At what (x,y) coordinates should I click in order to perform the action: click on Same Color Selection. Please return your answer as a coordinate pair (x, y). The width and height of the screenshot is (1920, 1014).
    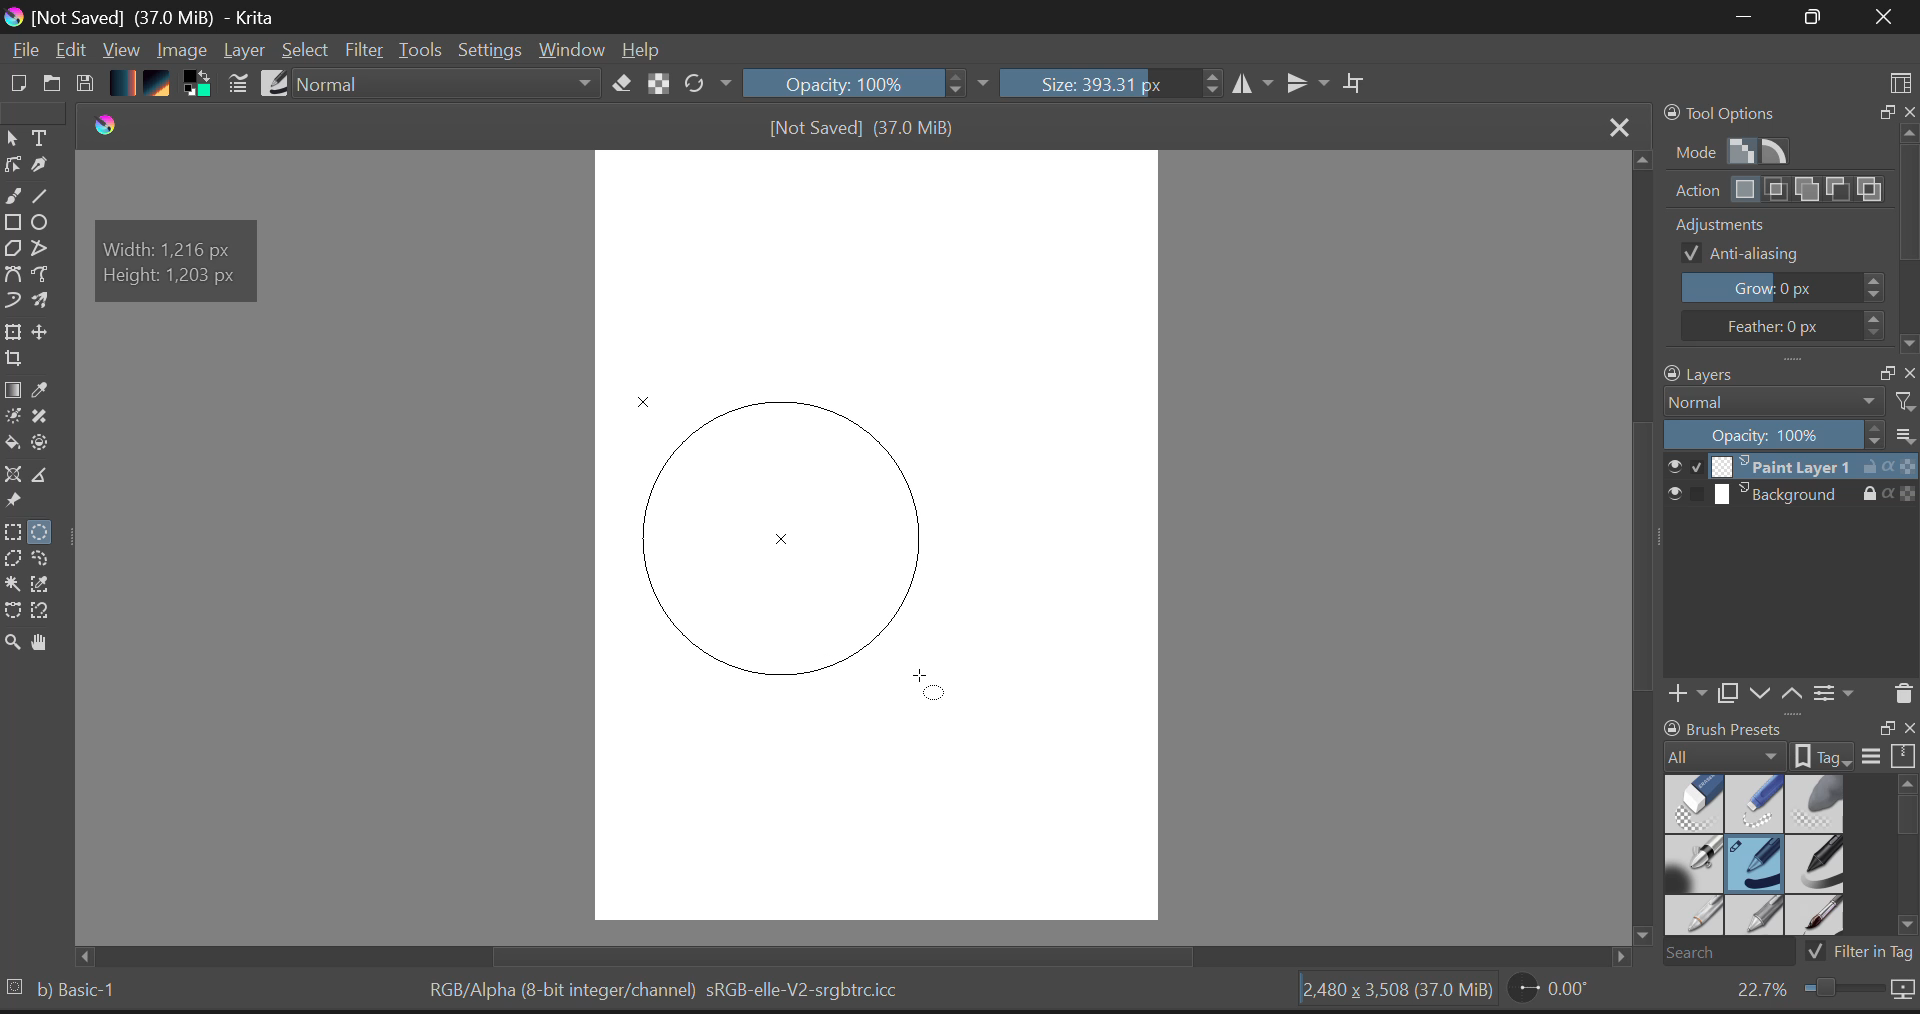
    Looking at the image, I should click on (47, 587).